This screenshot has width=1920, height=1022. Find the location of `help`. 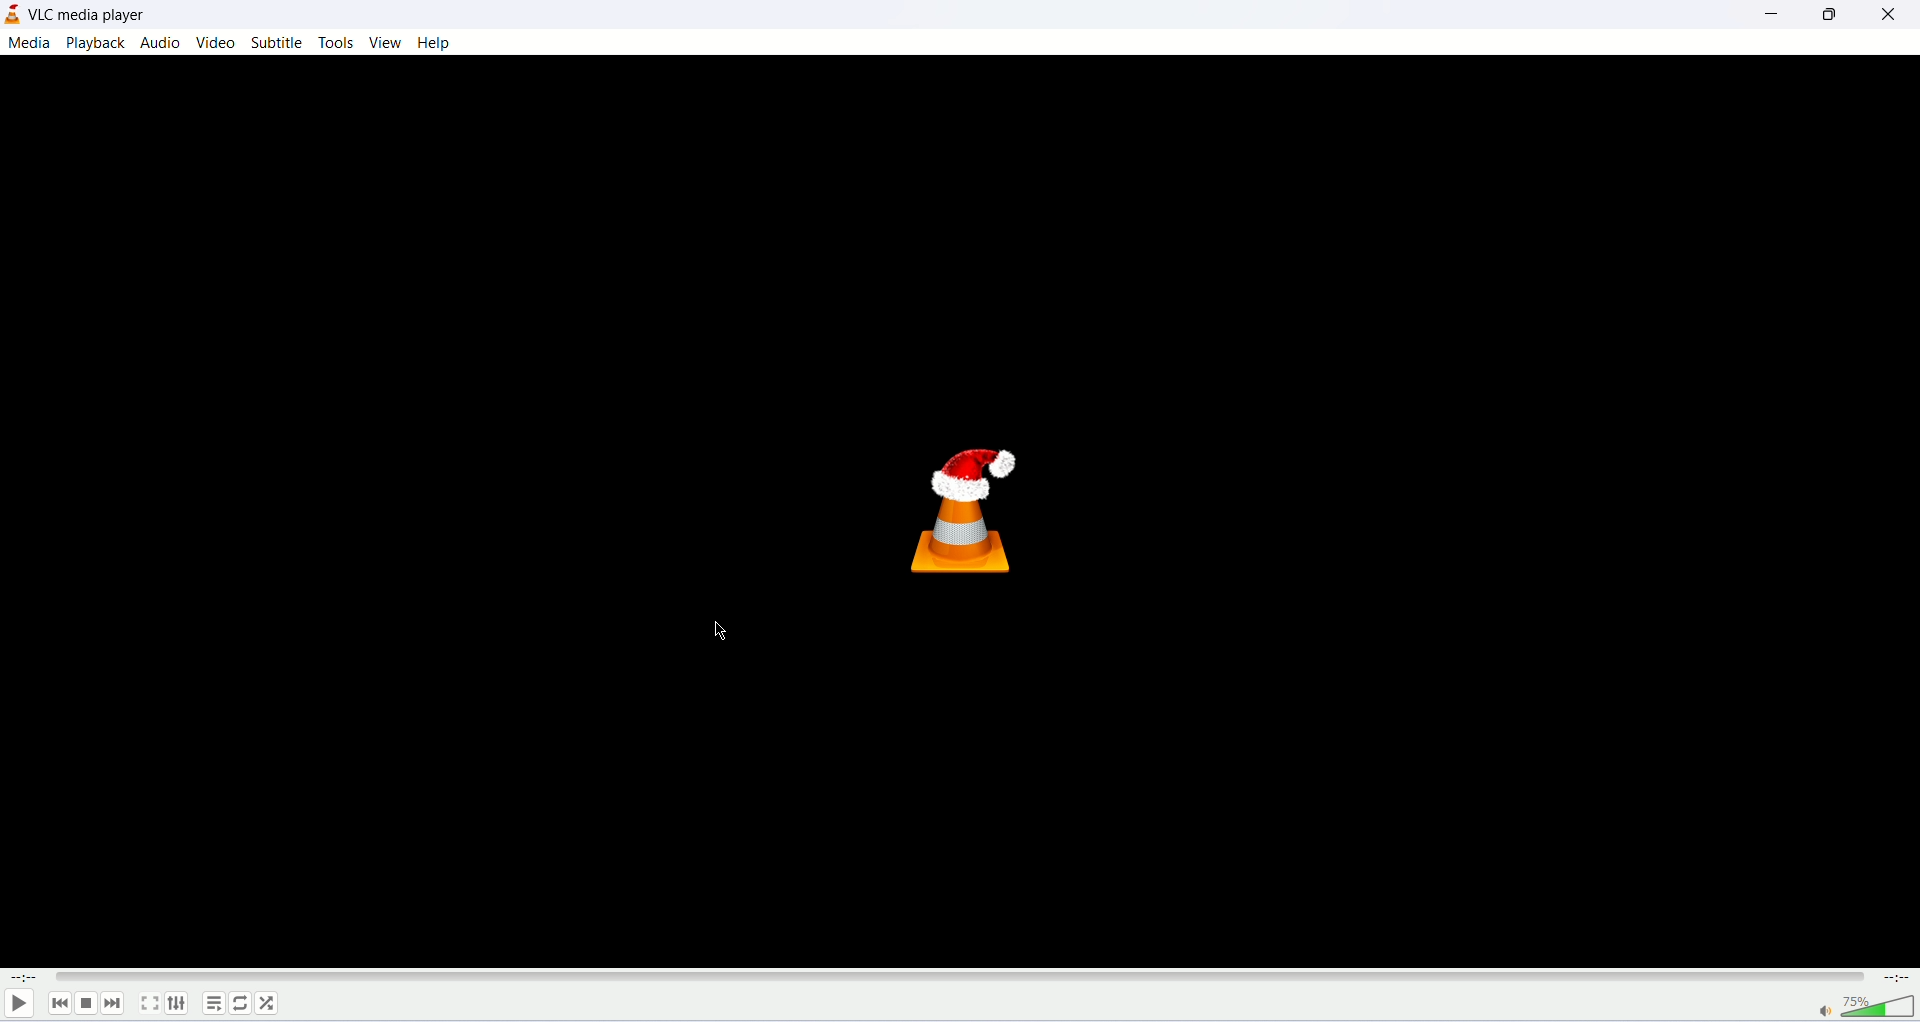

help is located at coordinates (438, 43).